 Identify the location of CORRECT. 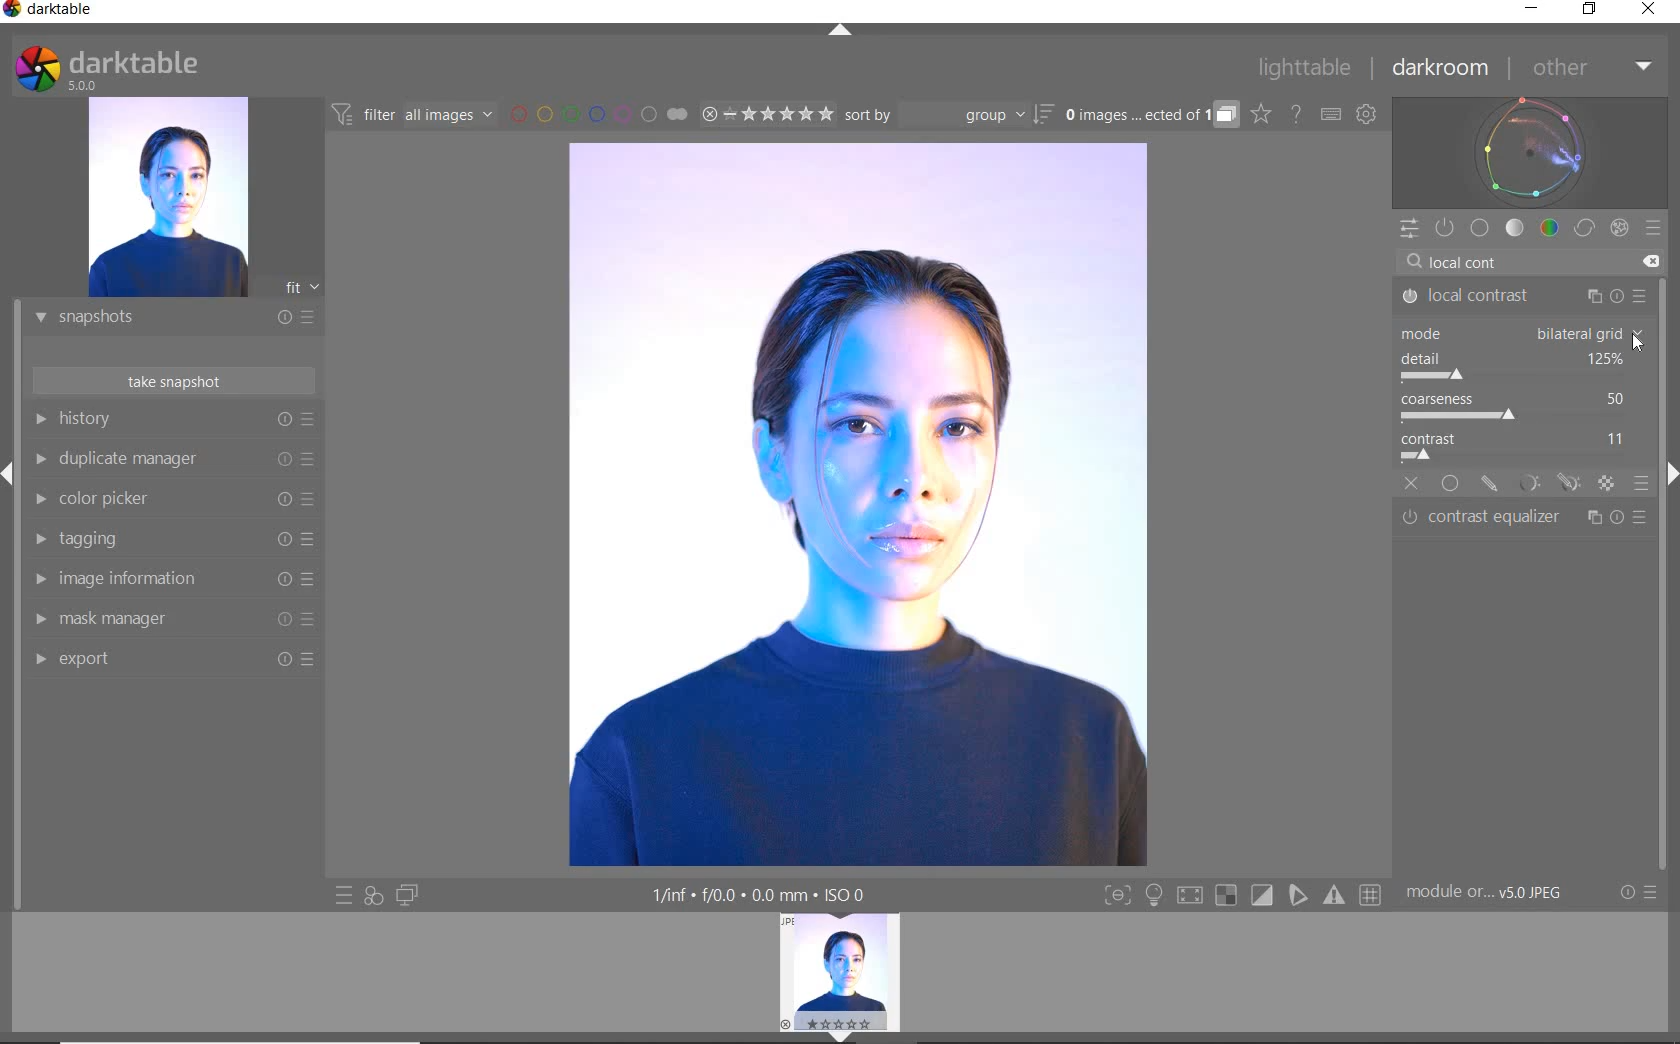
(1586, 230).